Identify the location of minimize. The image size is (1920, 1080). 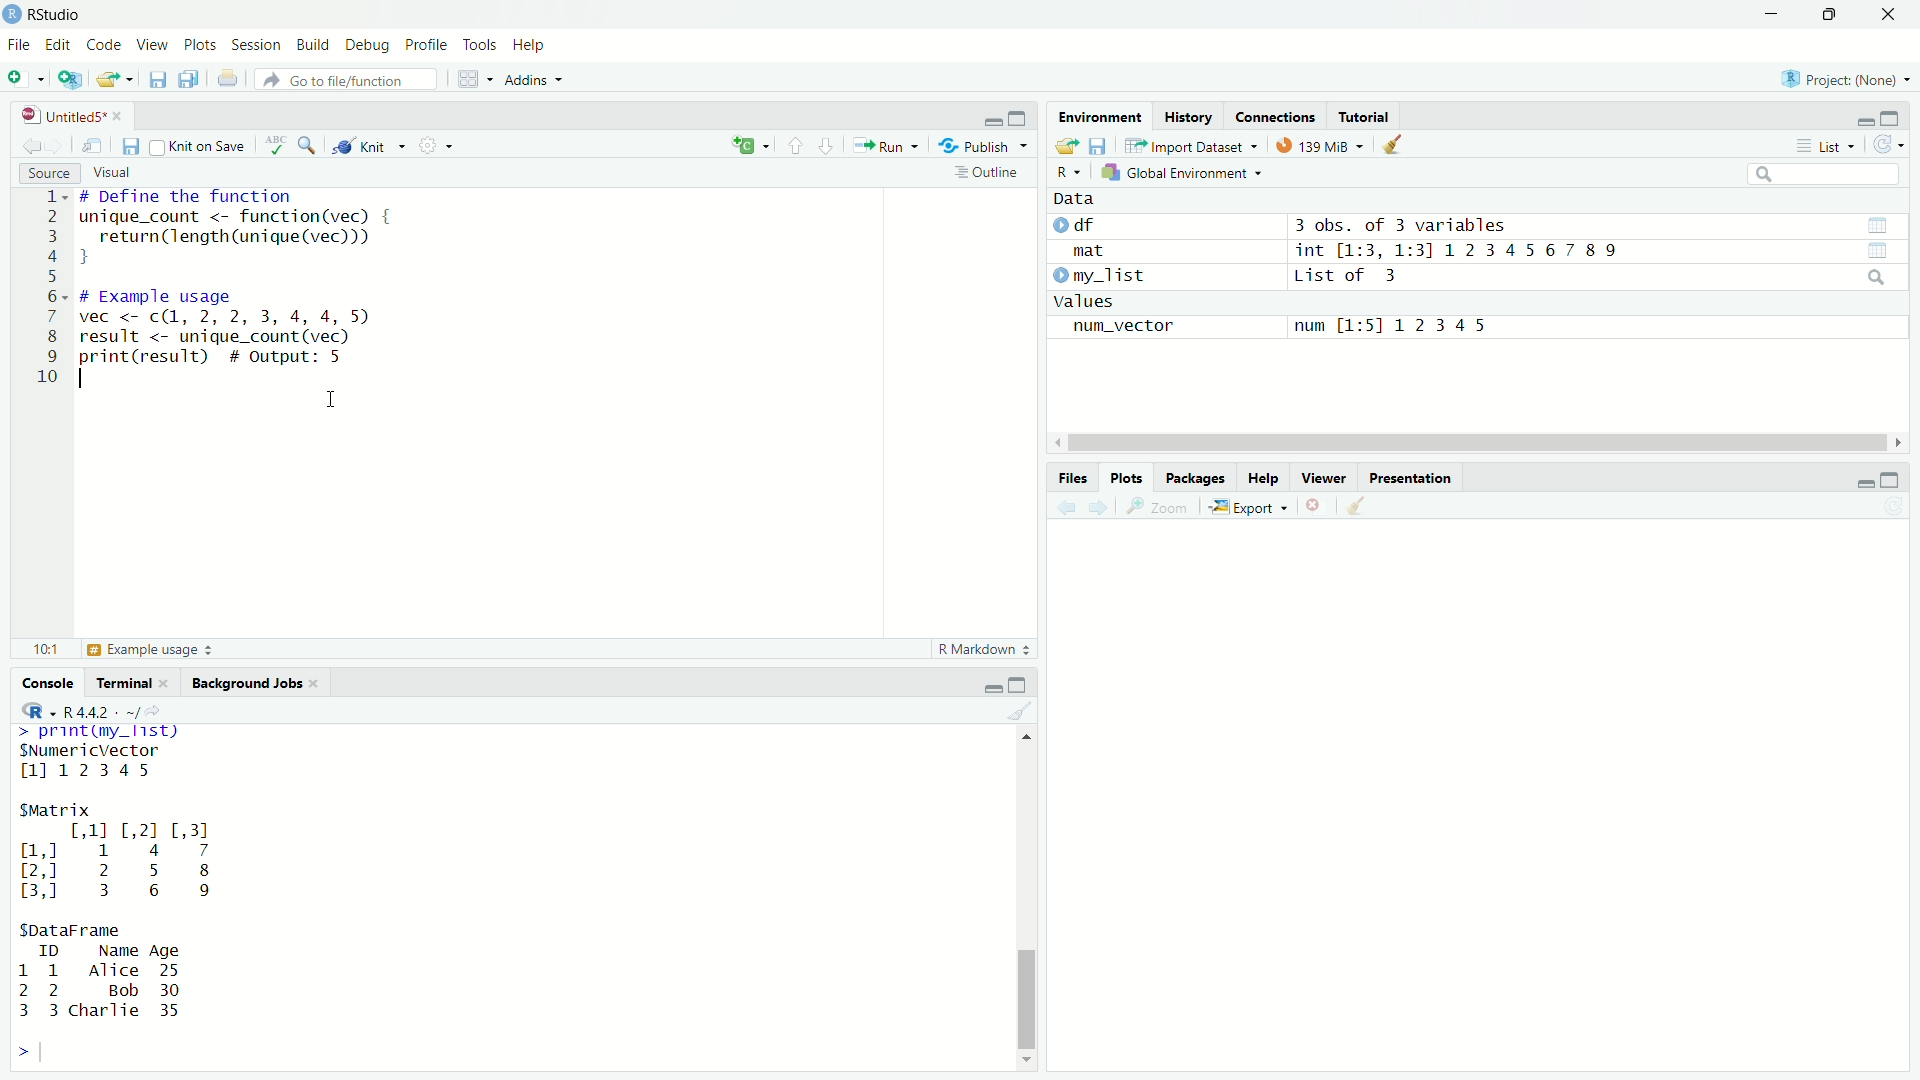
(1864, 122).